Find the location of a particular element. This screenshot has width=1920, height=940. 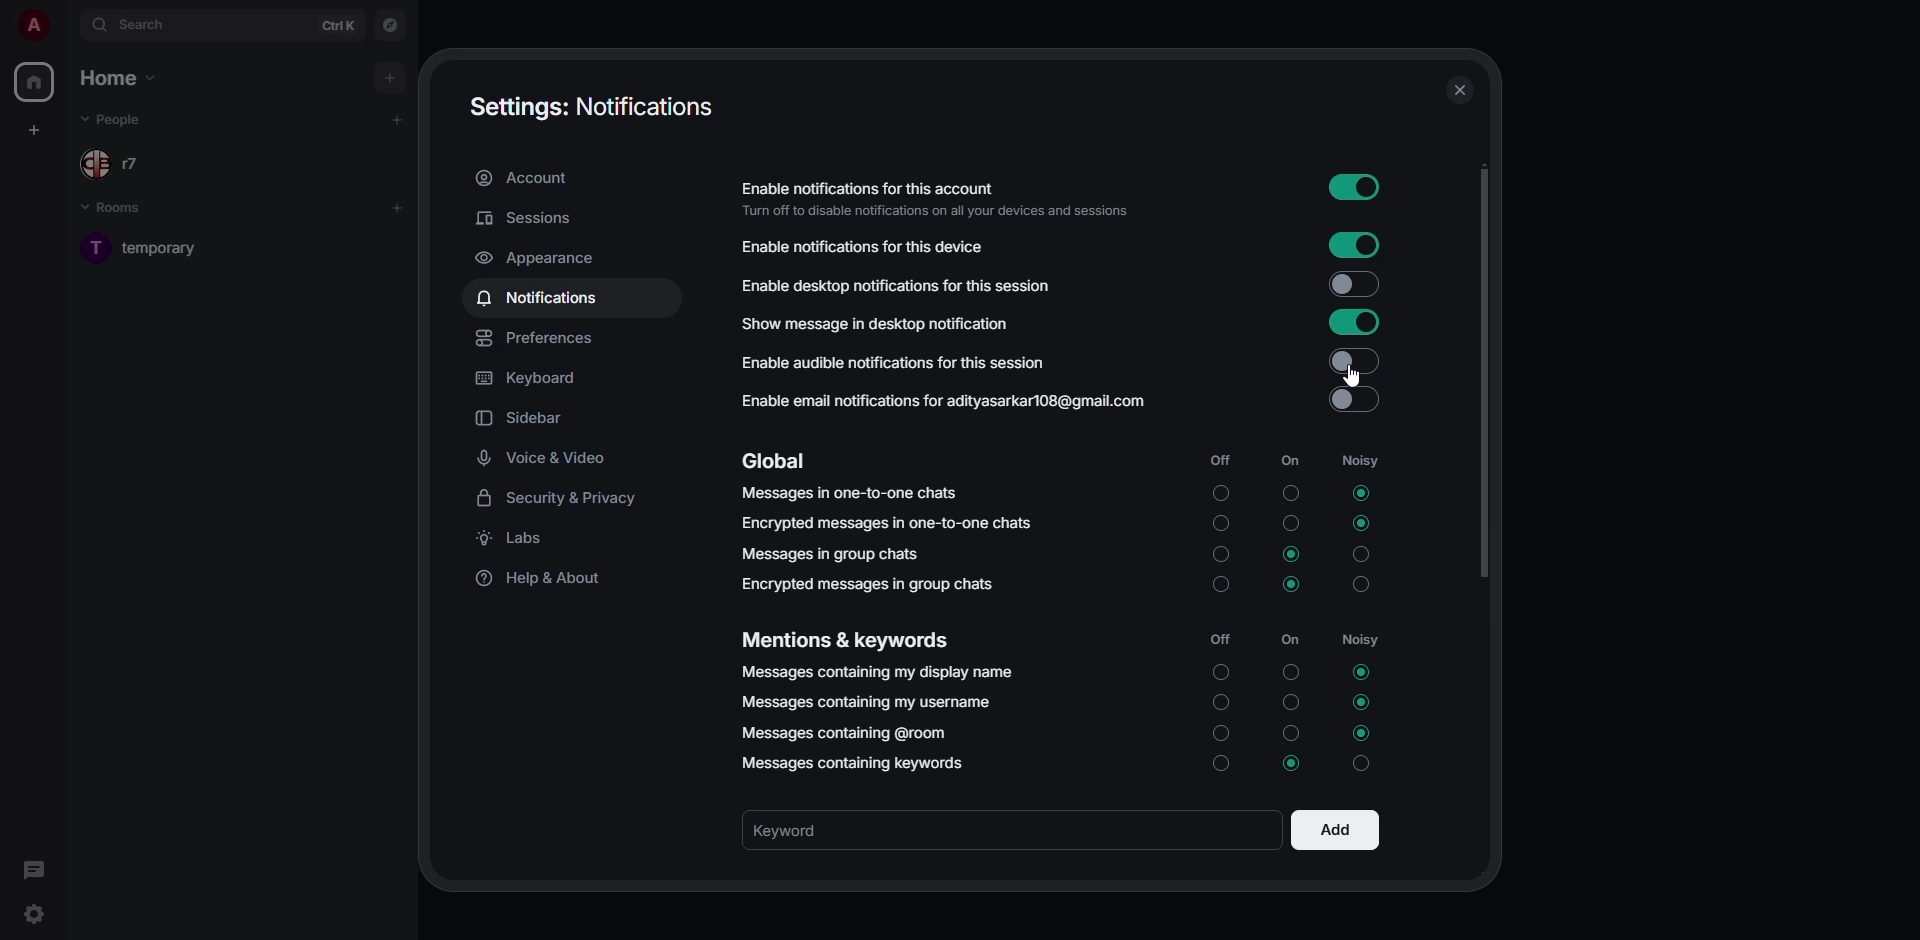

off is located at coordinates (1218, 459).